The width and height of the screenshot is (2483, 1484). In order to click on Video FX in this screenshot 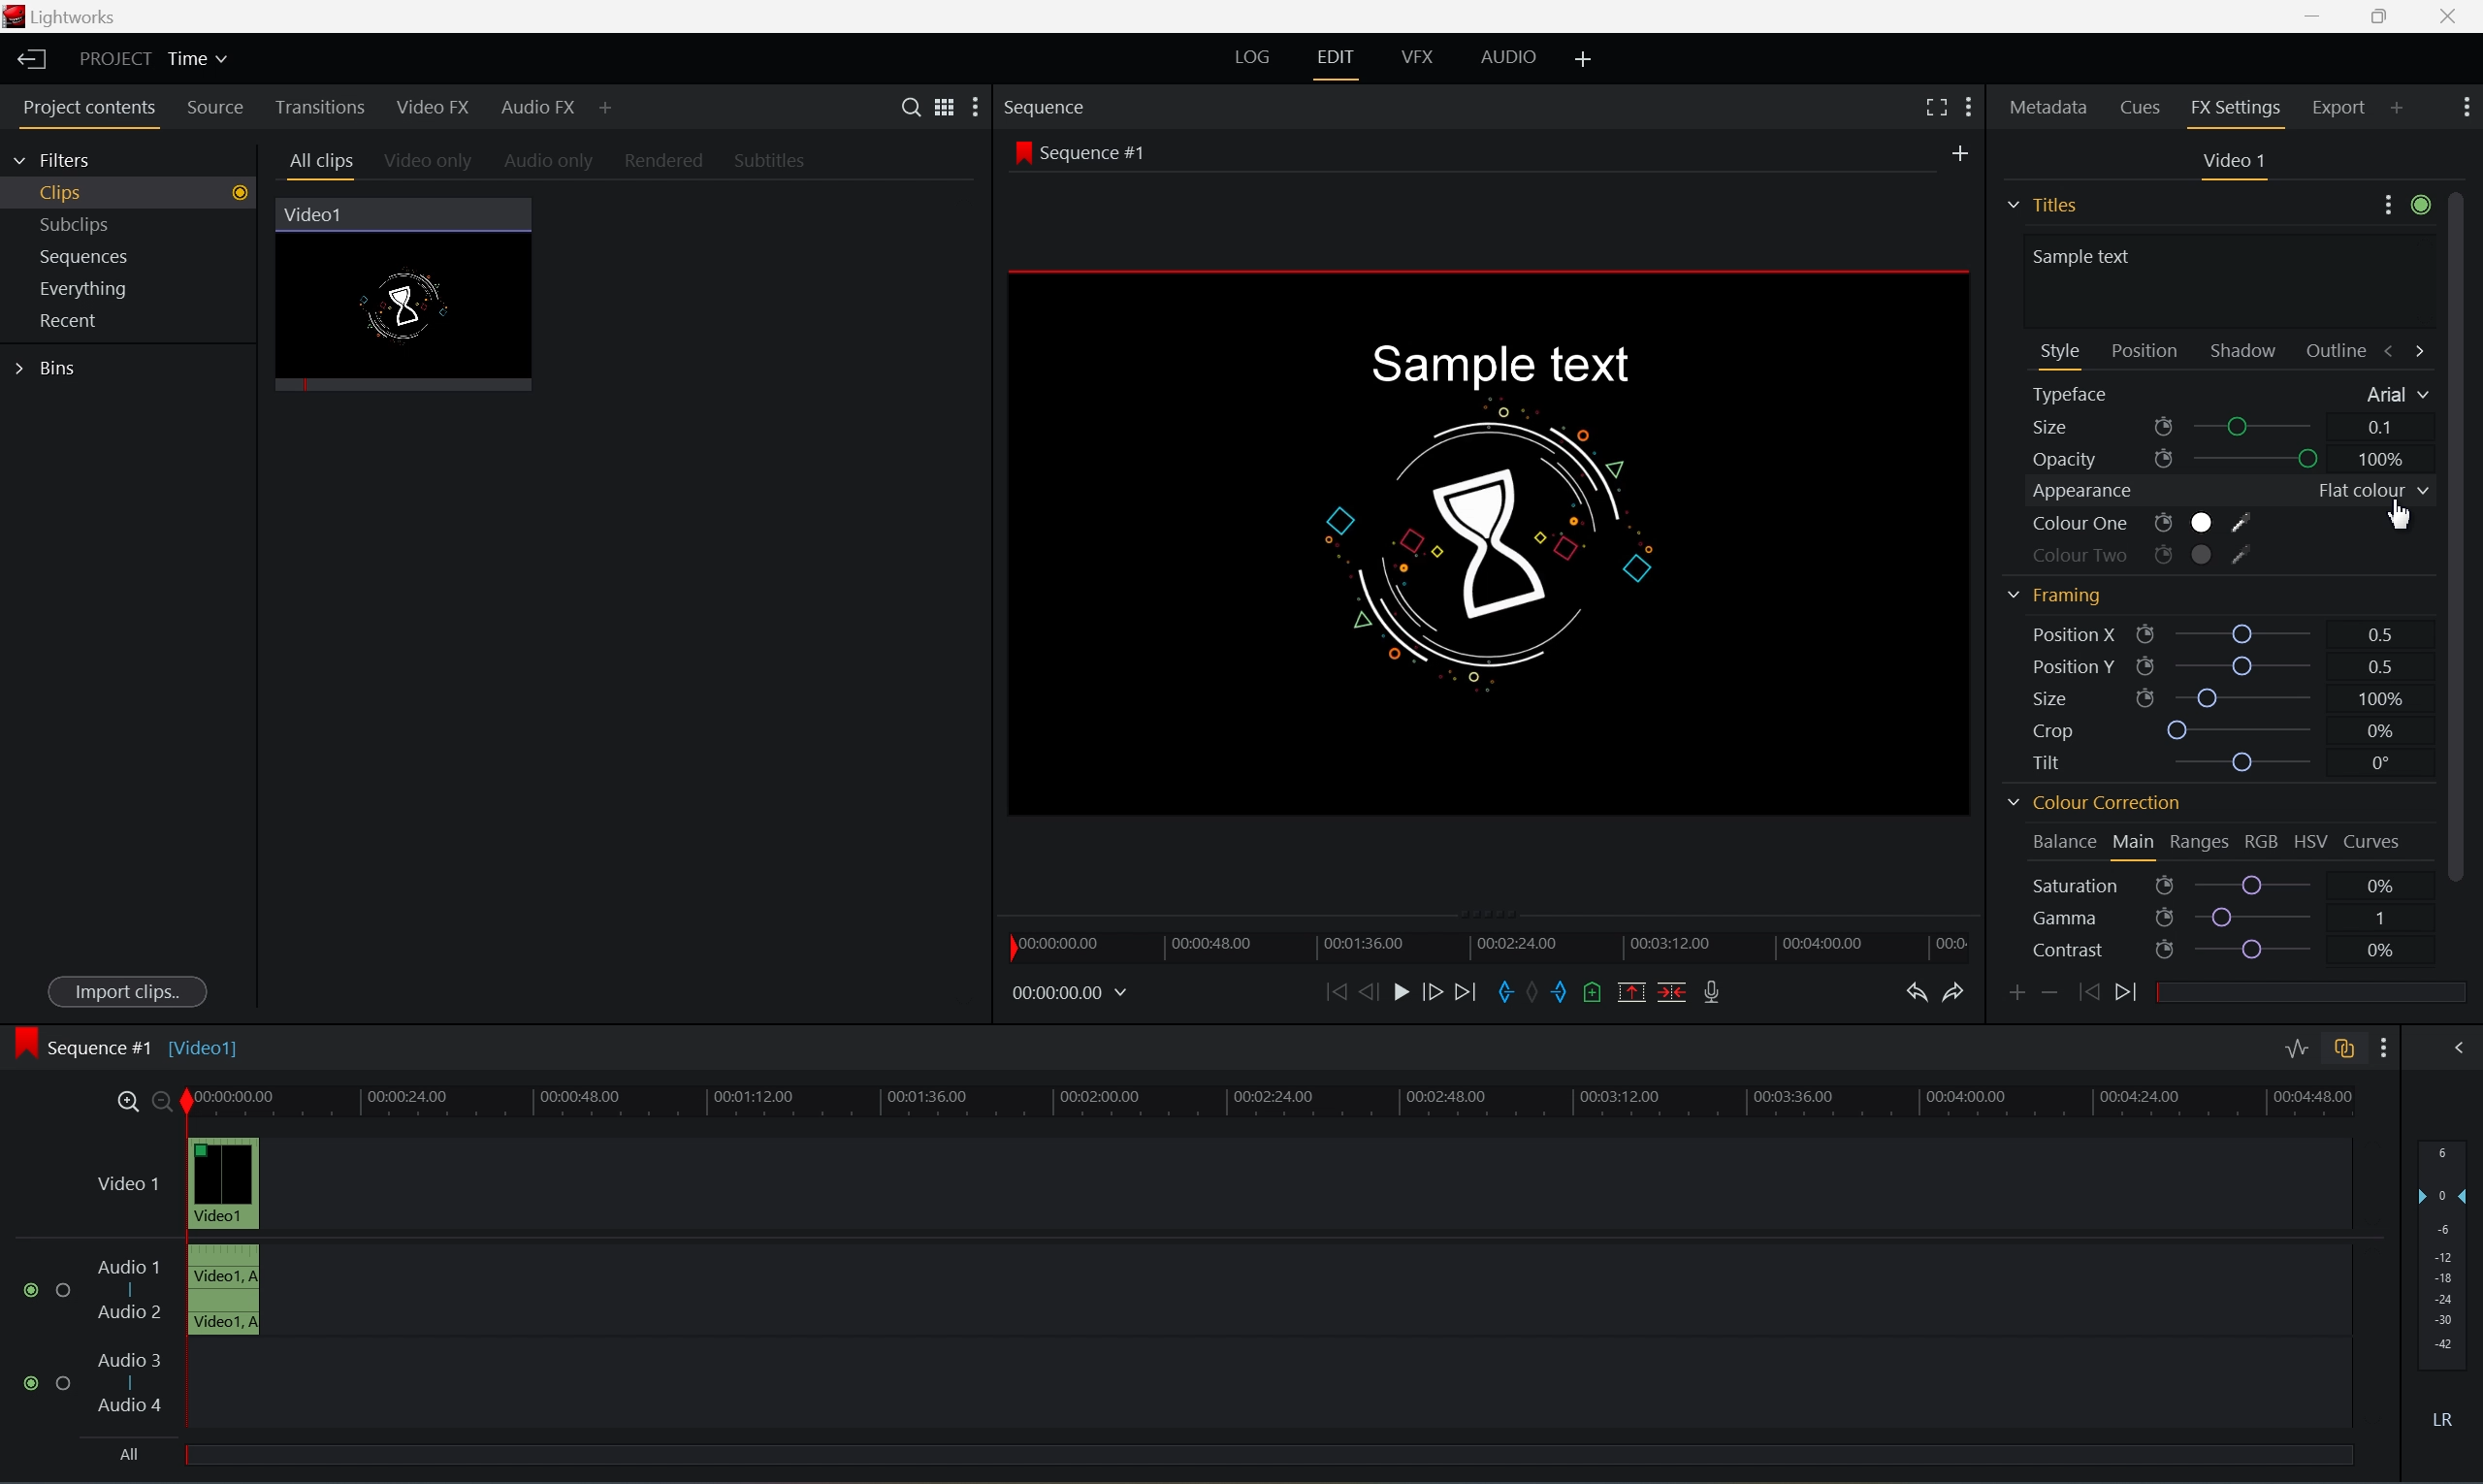, I will do `click(436, 108)`.